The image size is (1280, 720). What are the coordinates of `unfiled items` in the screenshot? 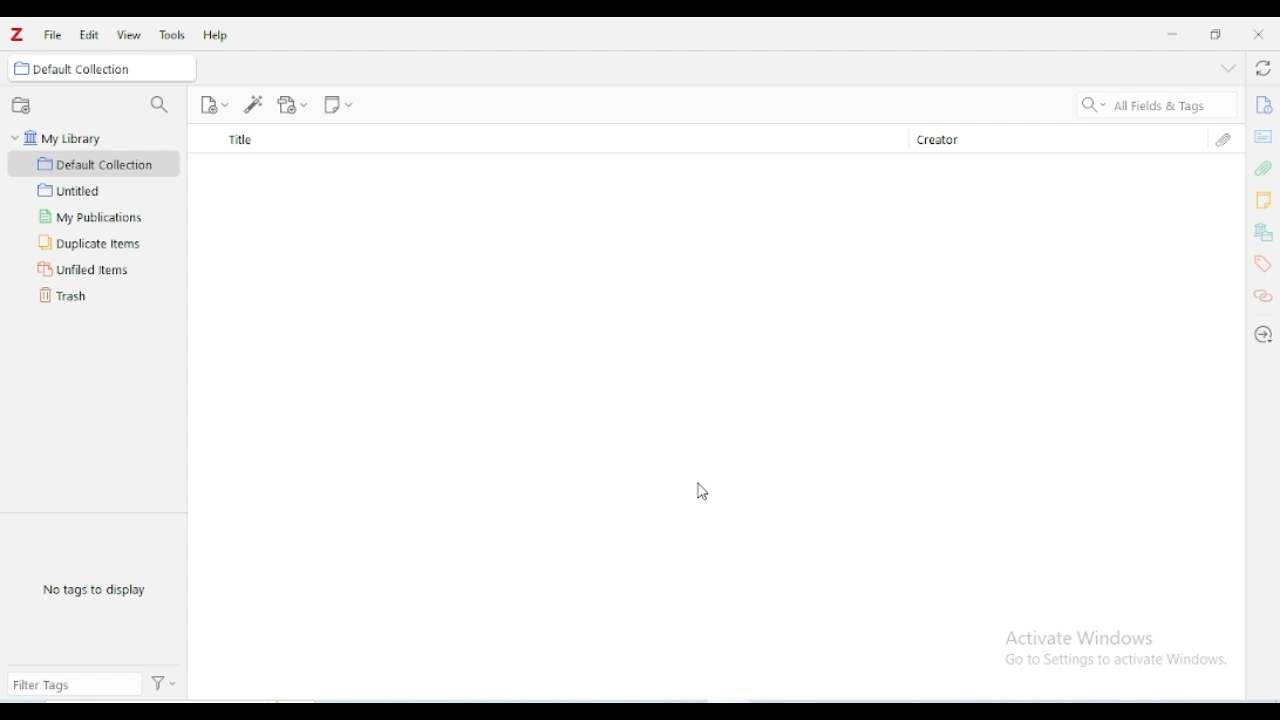 It's located at (91, 269).